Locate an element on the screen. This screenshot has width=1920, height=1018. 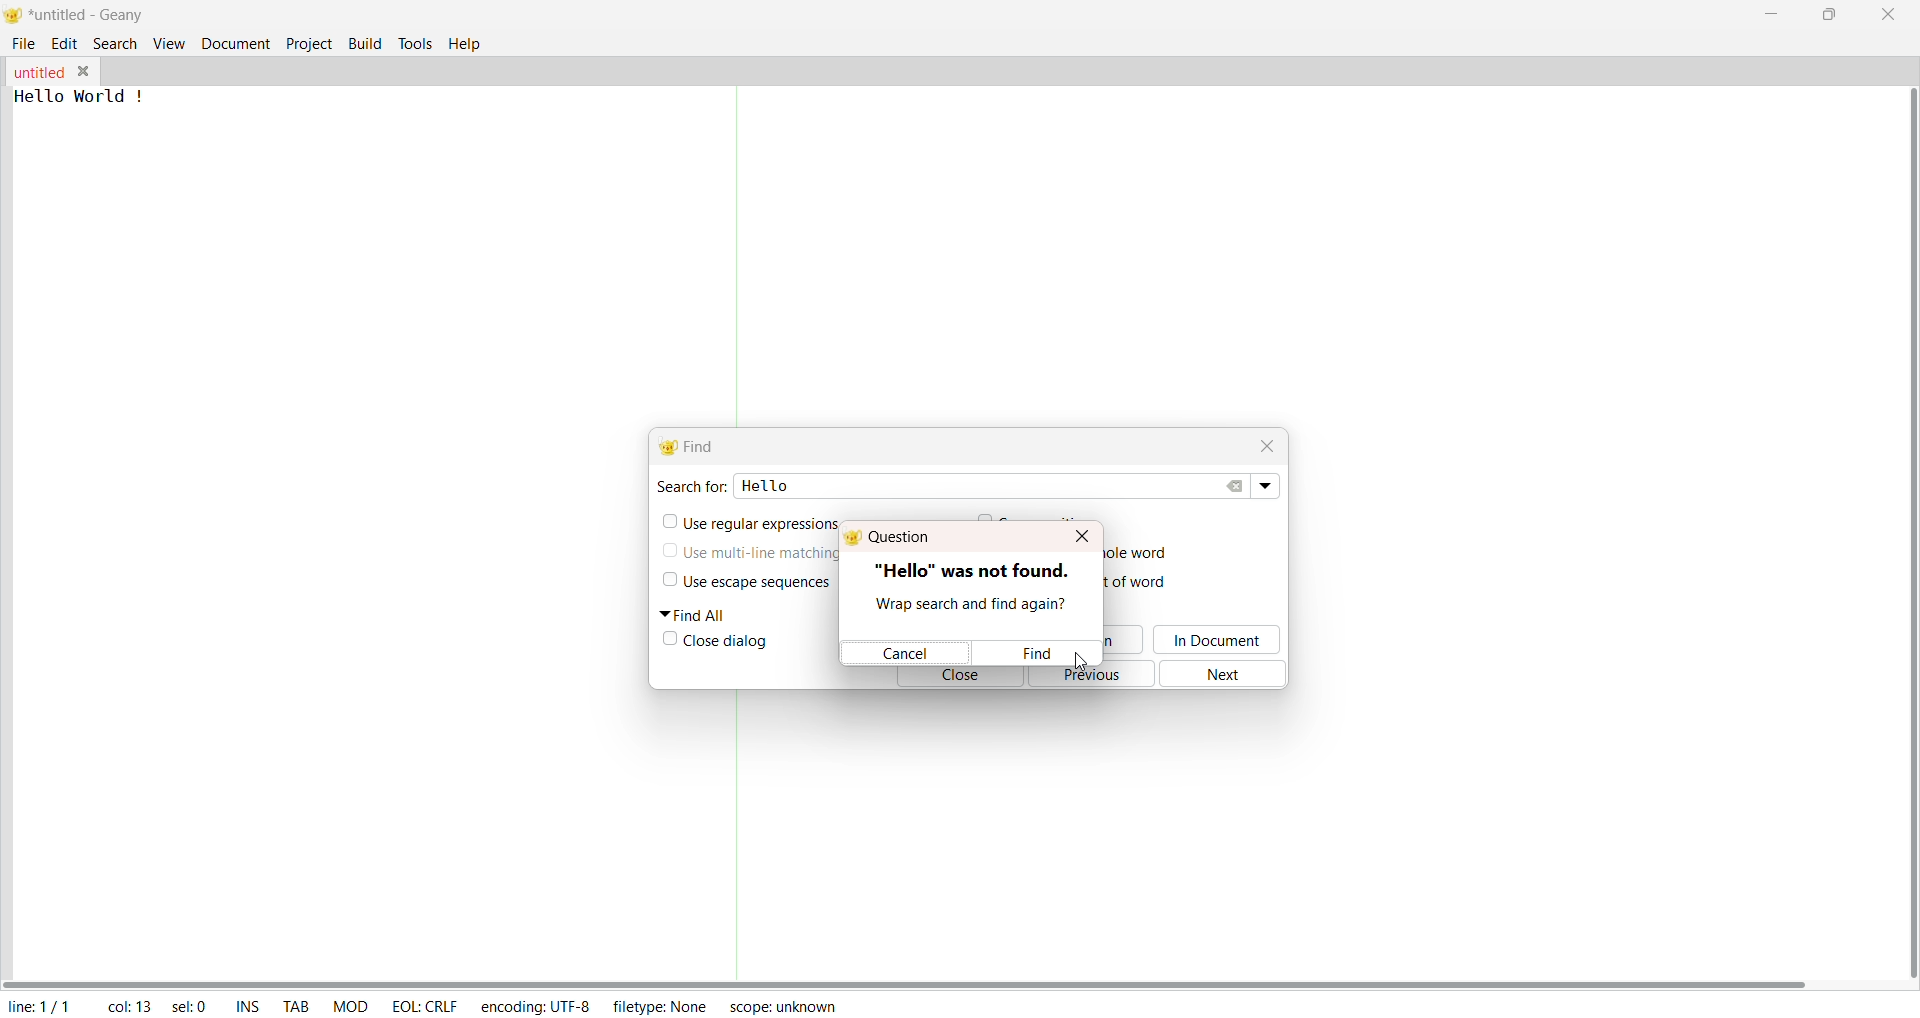
Logo is located at coordinates (16, 16).